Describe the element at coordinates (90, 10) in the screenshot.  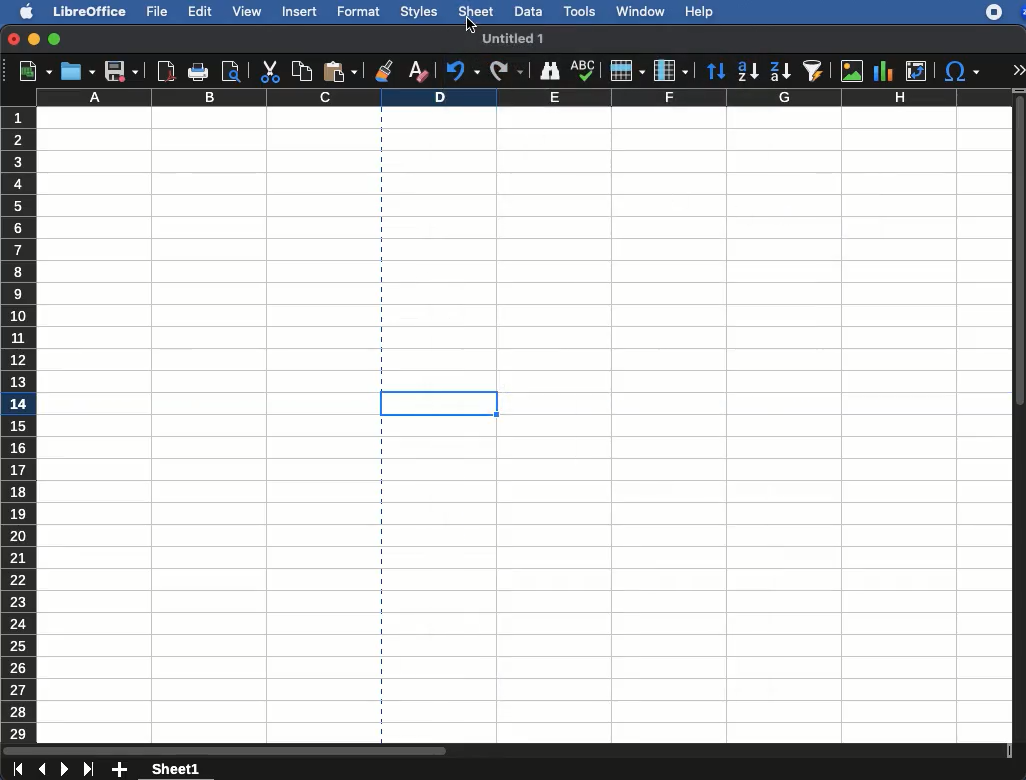
I see `libreoffice` at that location.